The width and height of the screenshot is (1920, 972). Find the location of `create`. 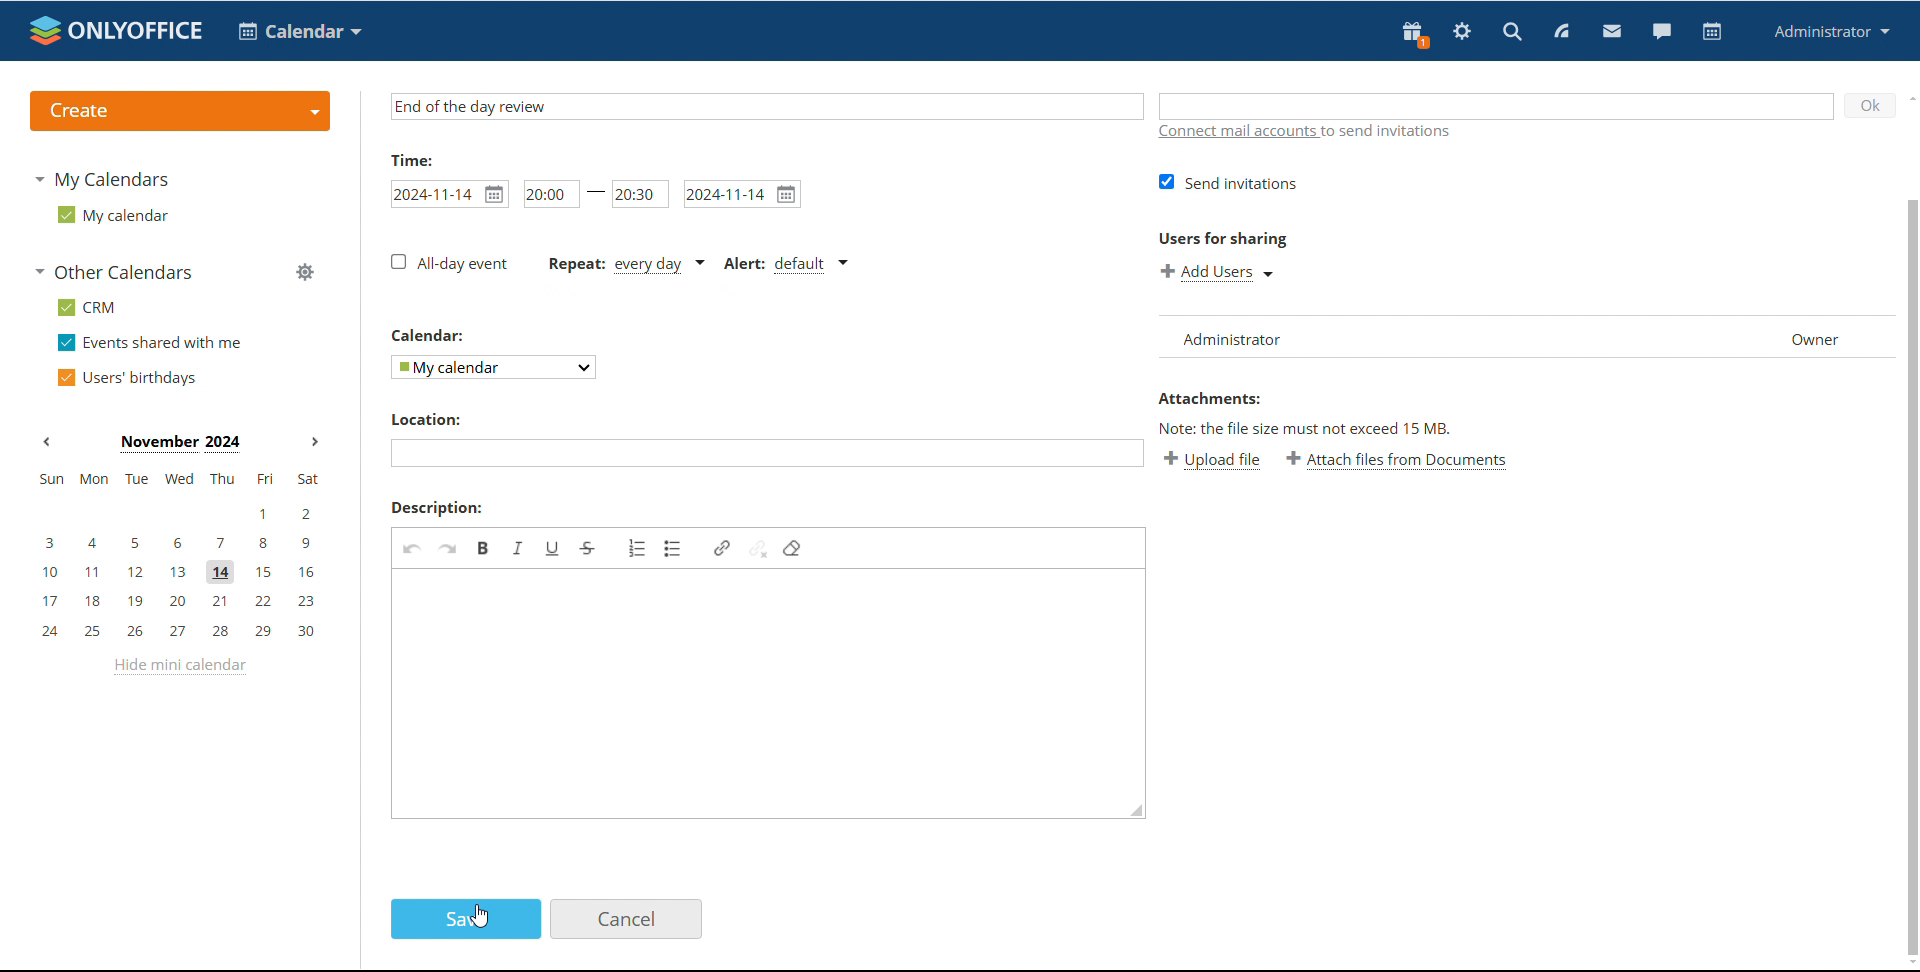

create is located at coordinates (180, 112).